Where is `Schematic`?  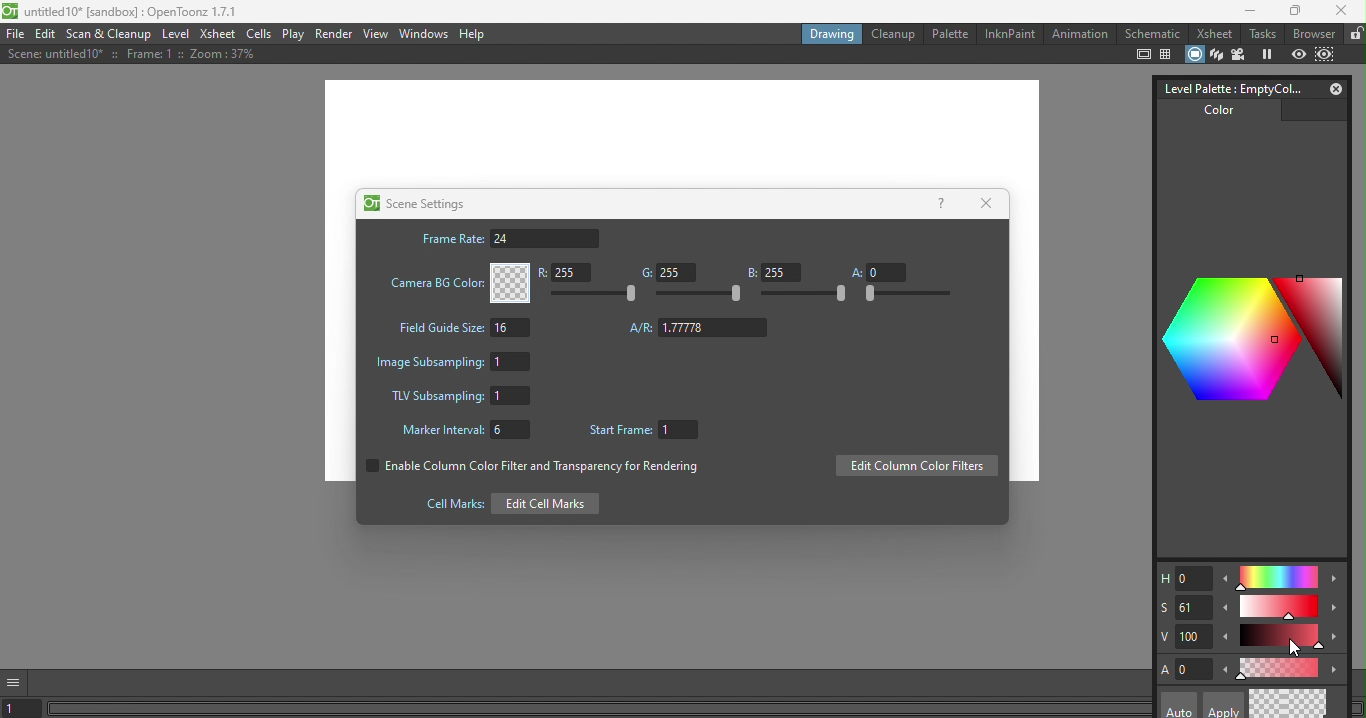 Schematic is located at coordinates (1152, 34).